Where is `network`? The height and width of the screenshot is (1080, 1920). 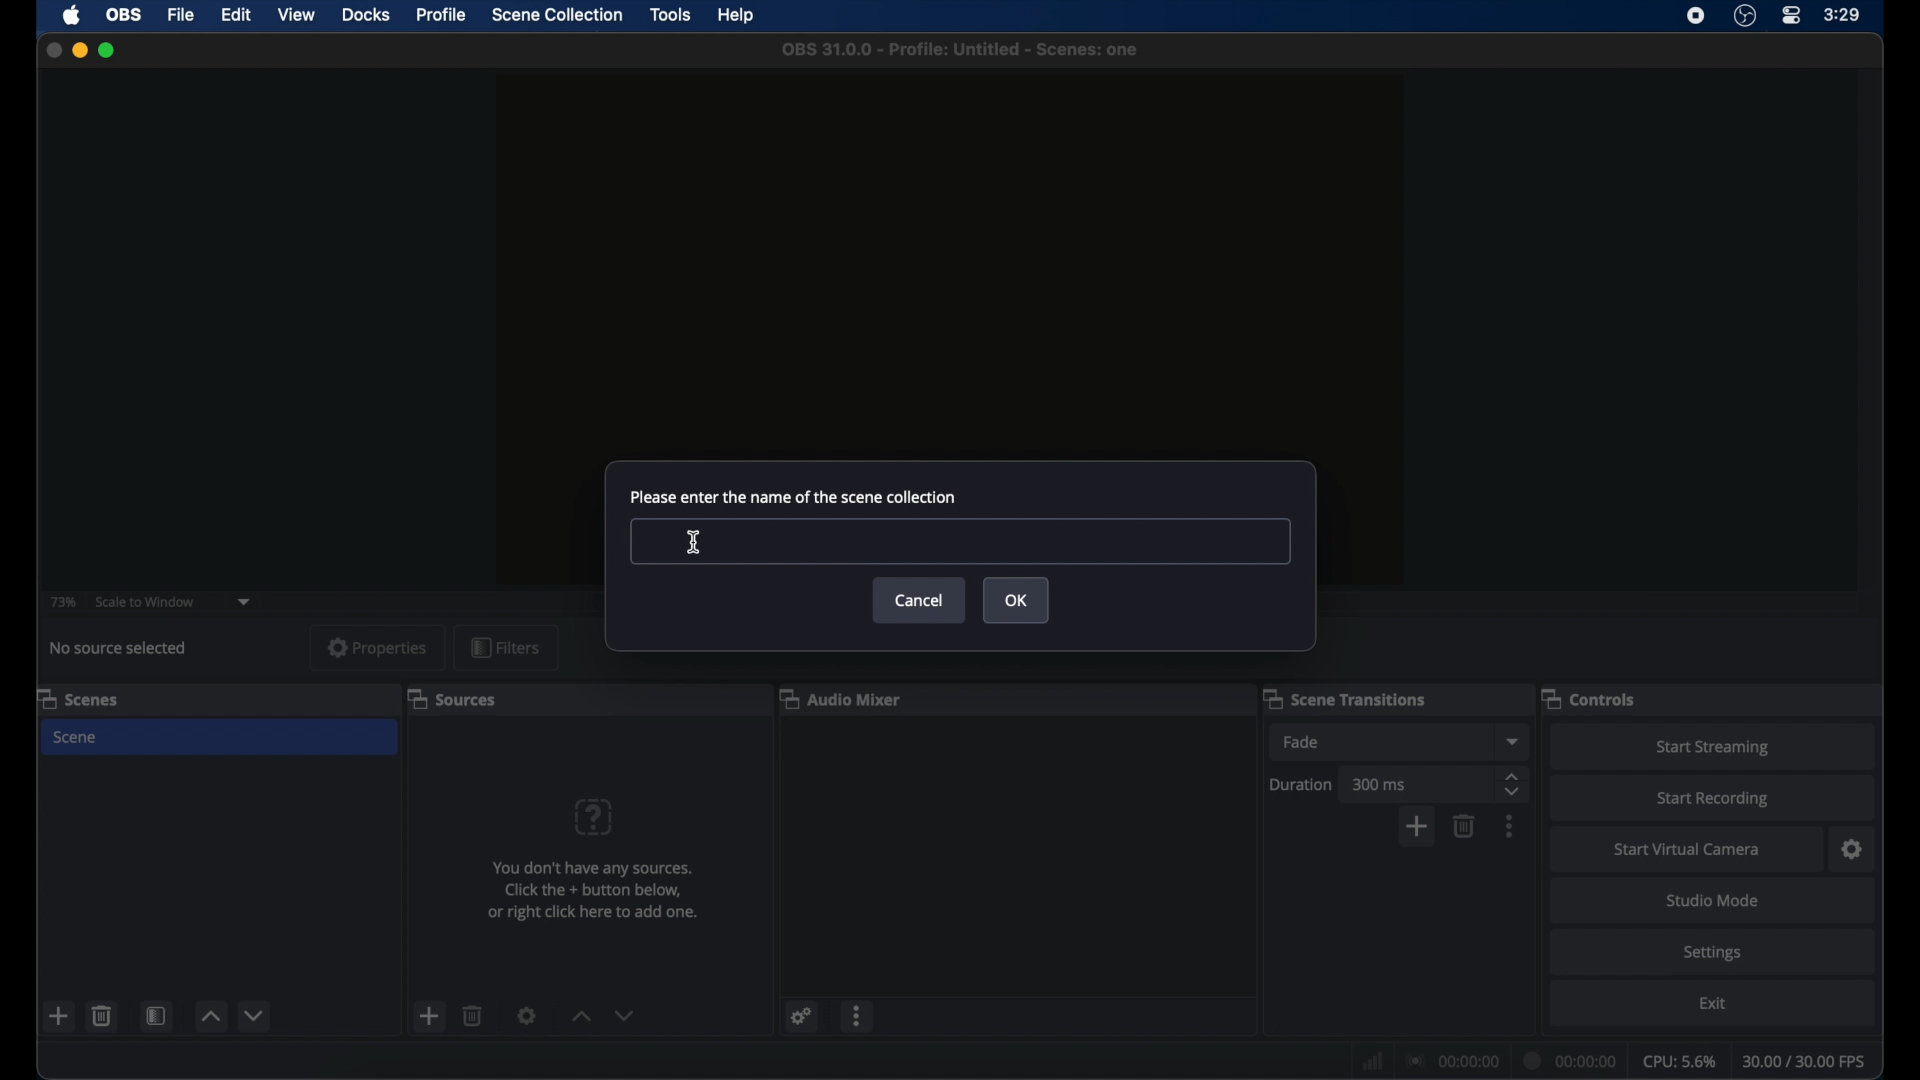 network is located at coordinates (1370, 1058).